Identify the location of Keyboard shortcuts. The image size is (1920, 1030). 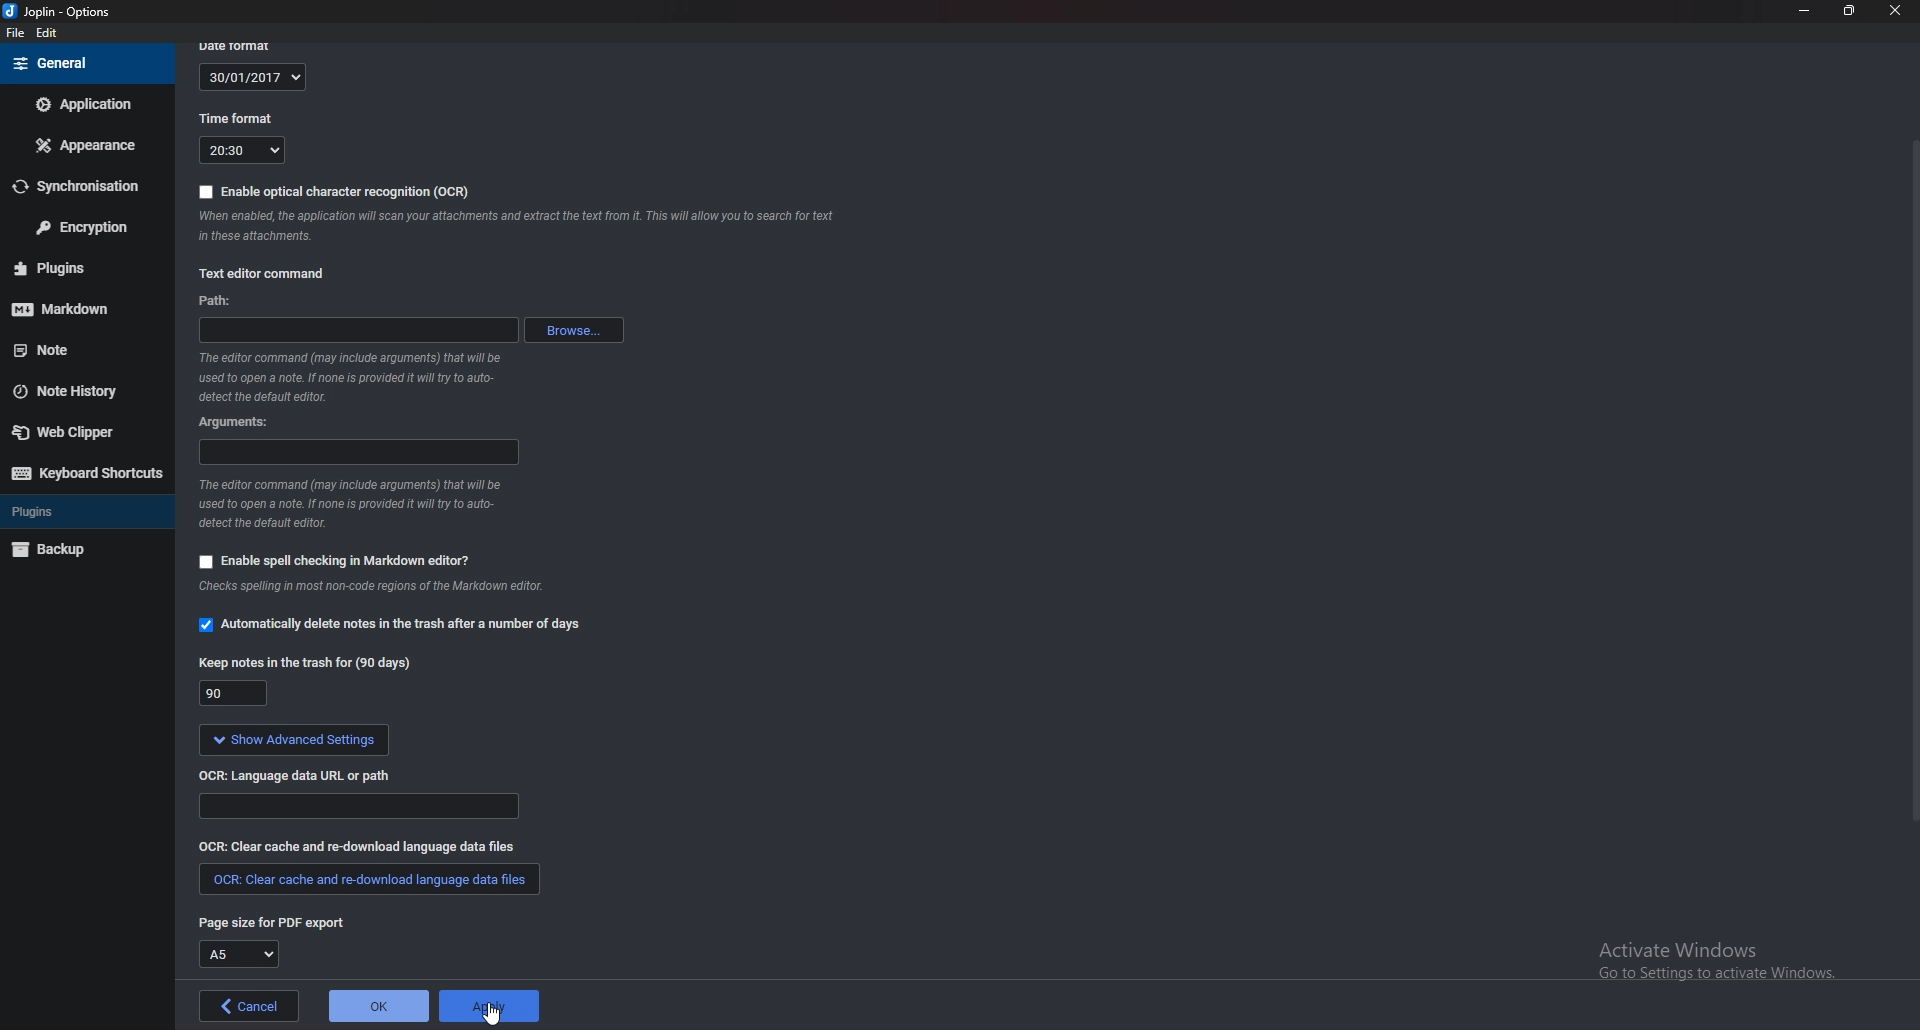
(84, 474).